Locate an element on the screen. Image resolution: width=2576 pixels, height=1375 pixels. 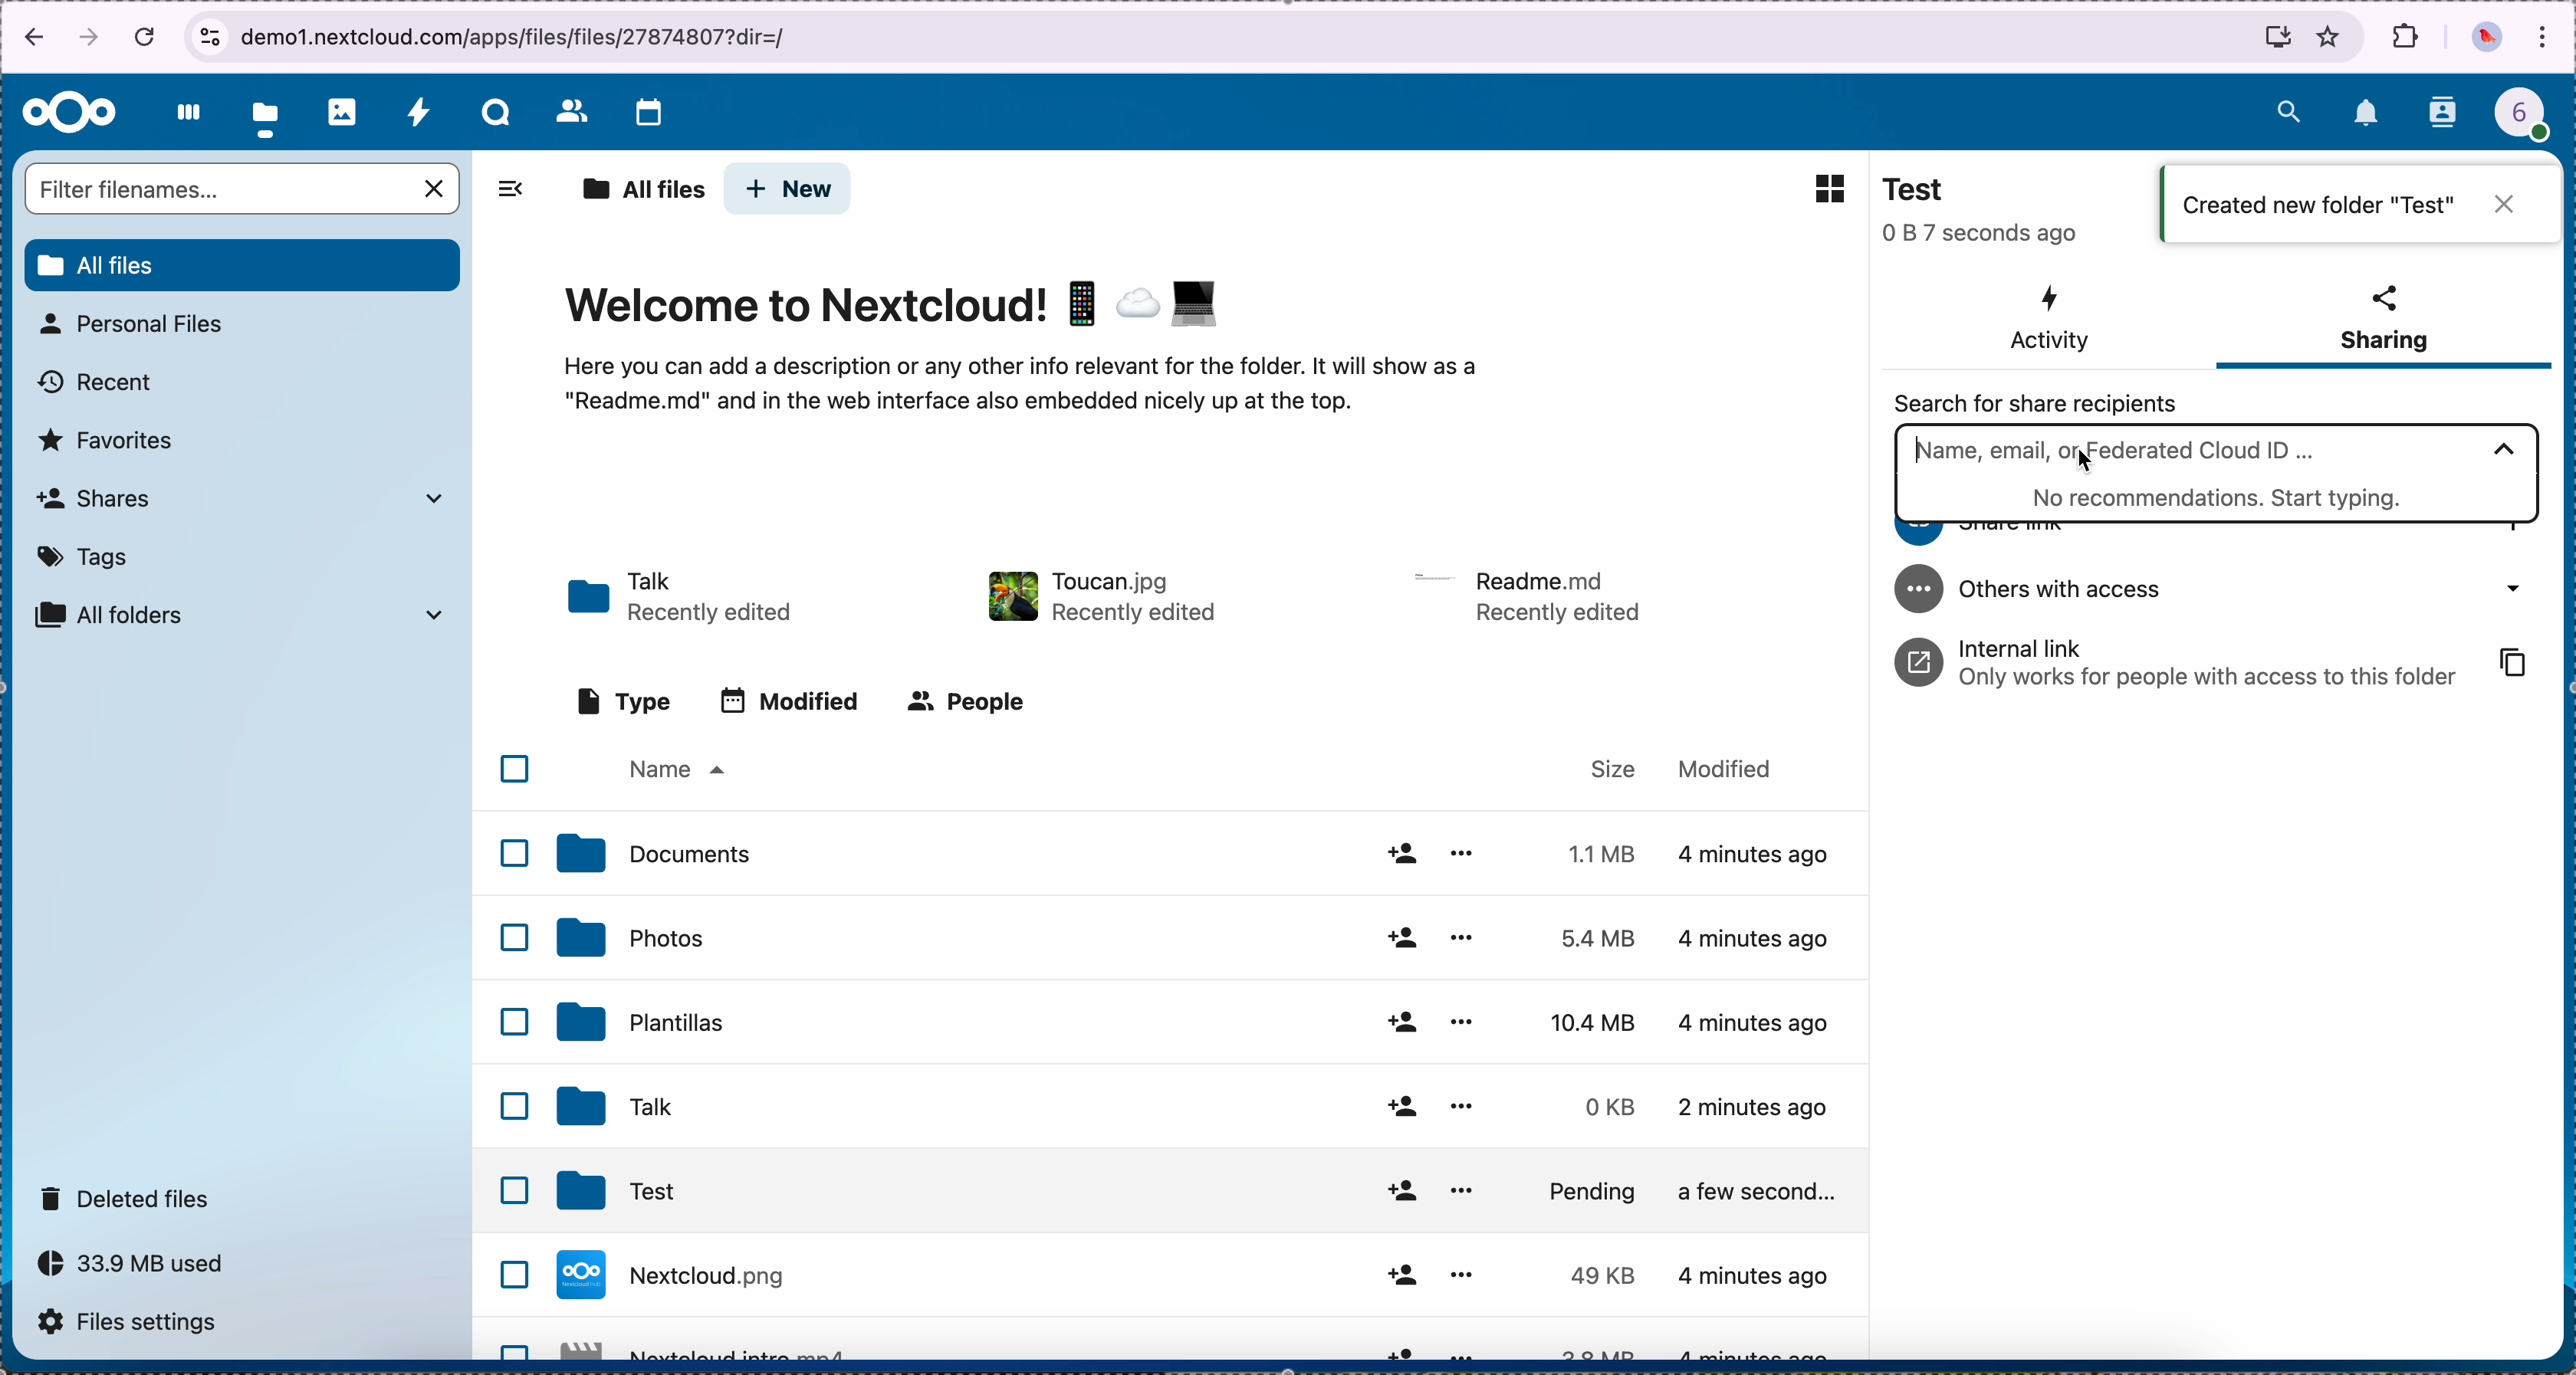
created new folder "Test" is located at coordinates (2358, 209).